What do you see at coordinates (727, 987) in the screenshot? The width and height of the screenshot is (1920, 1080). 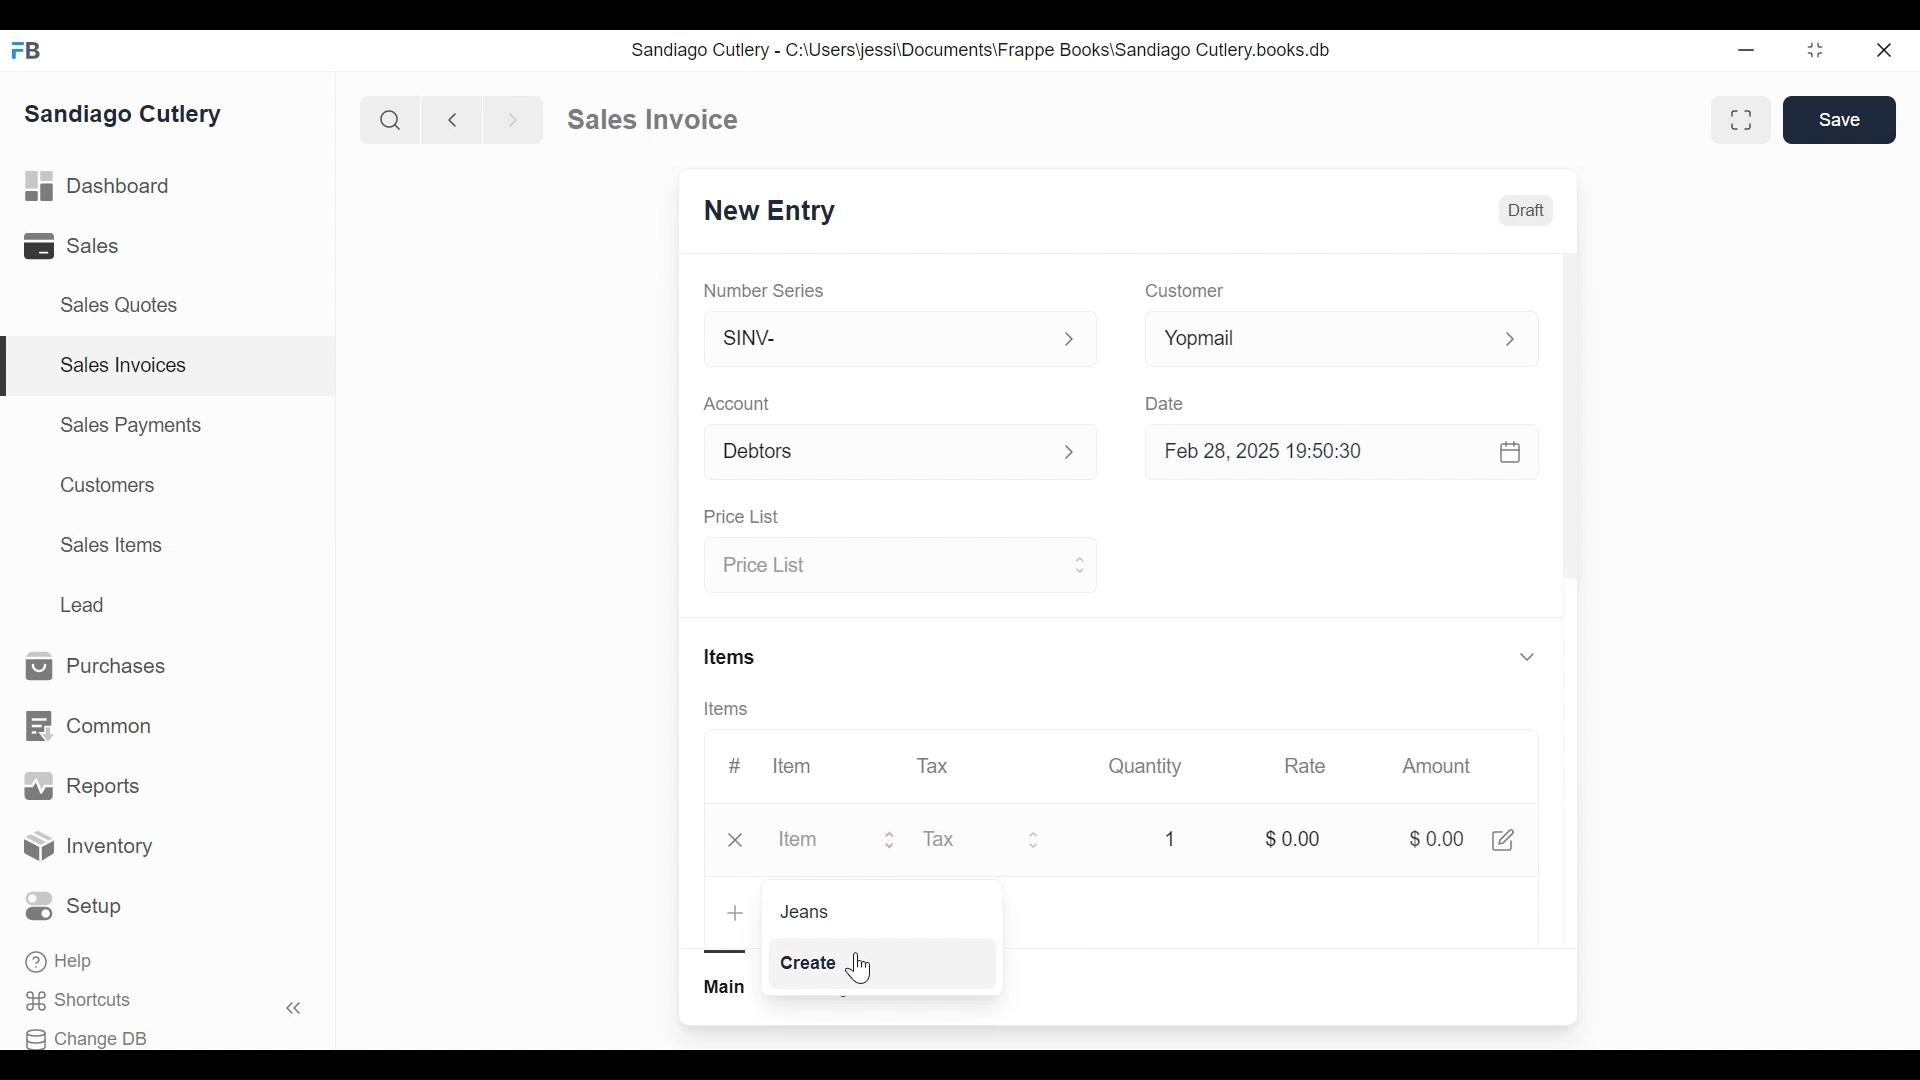 I see `main` at bounding box center [727, 987].